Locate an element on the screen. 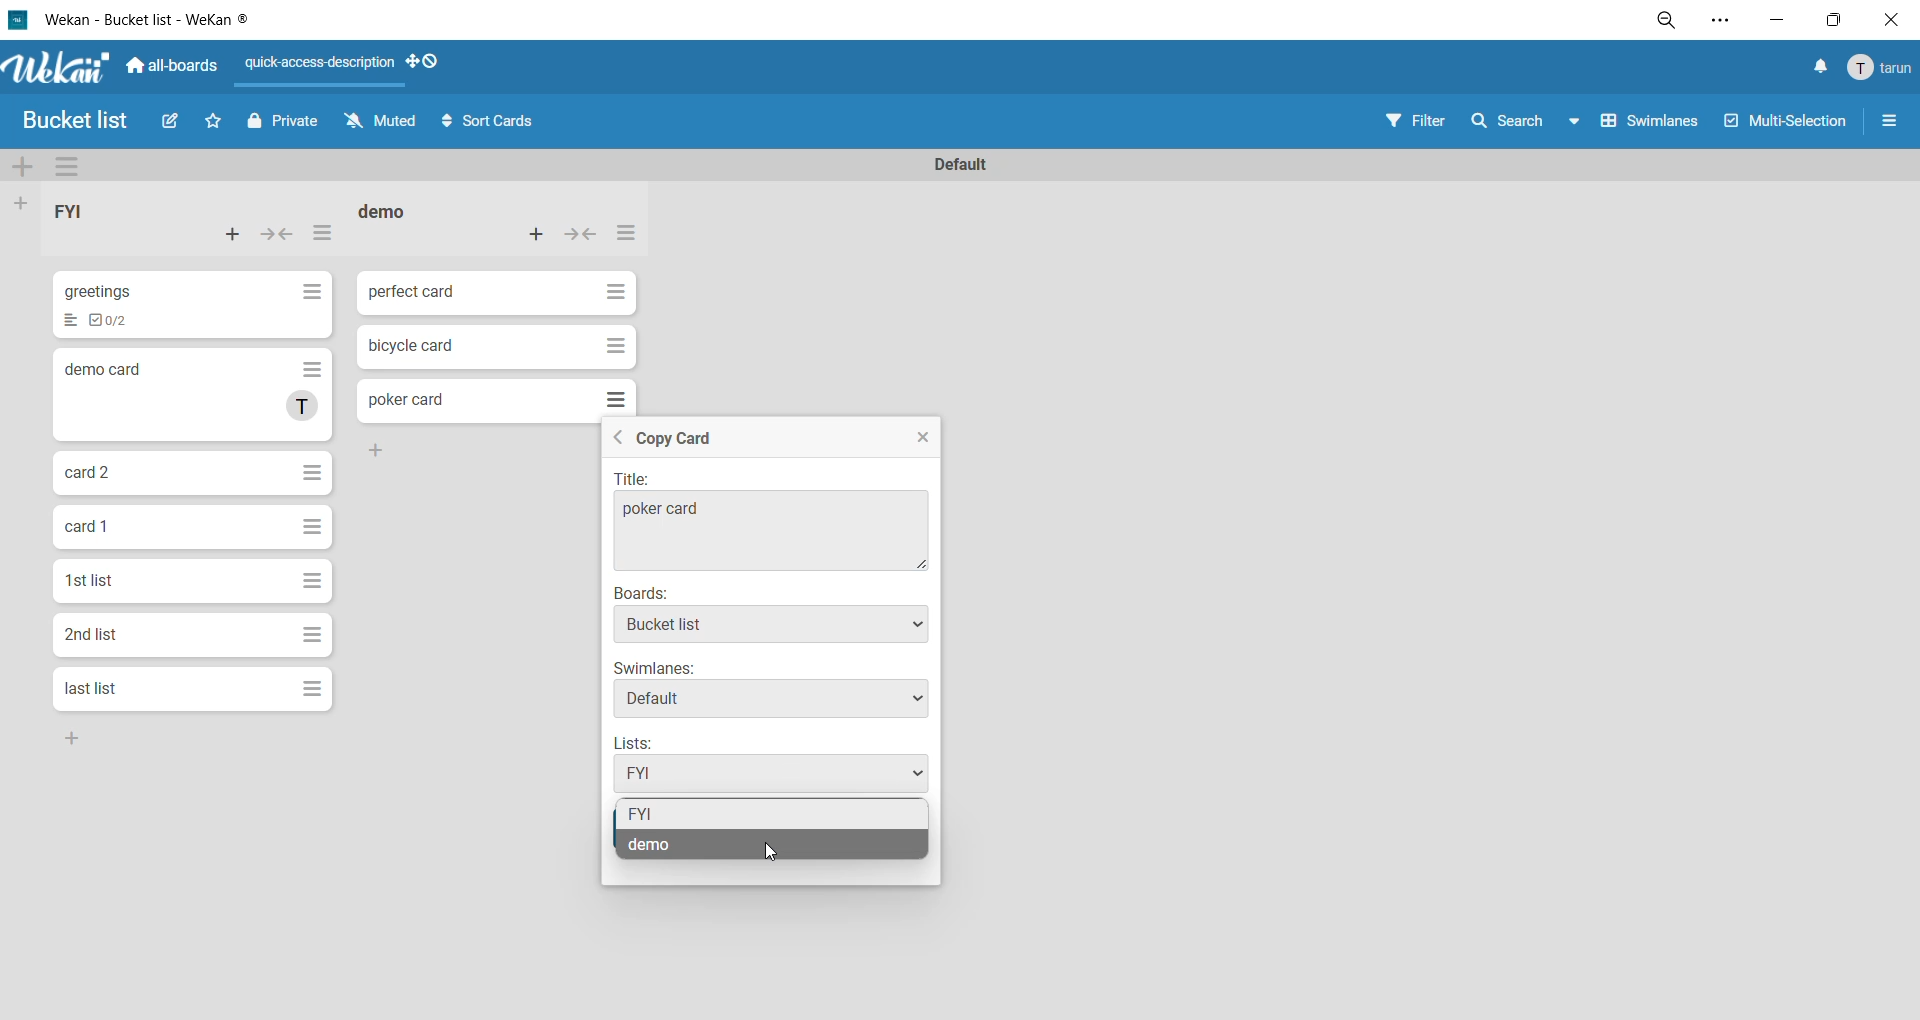 The height and width of the screenshot is (1020, 1920). add swimlane is located at coordinates (25, 170).